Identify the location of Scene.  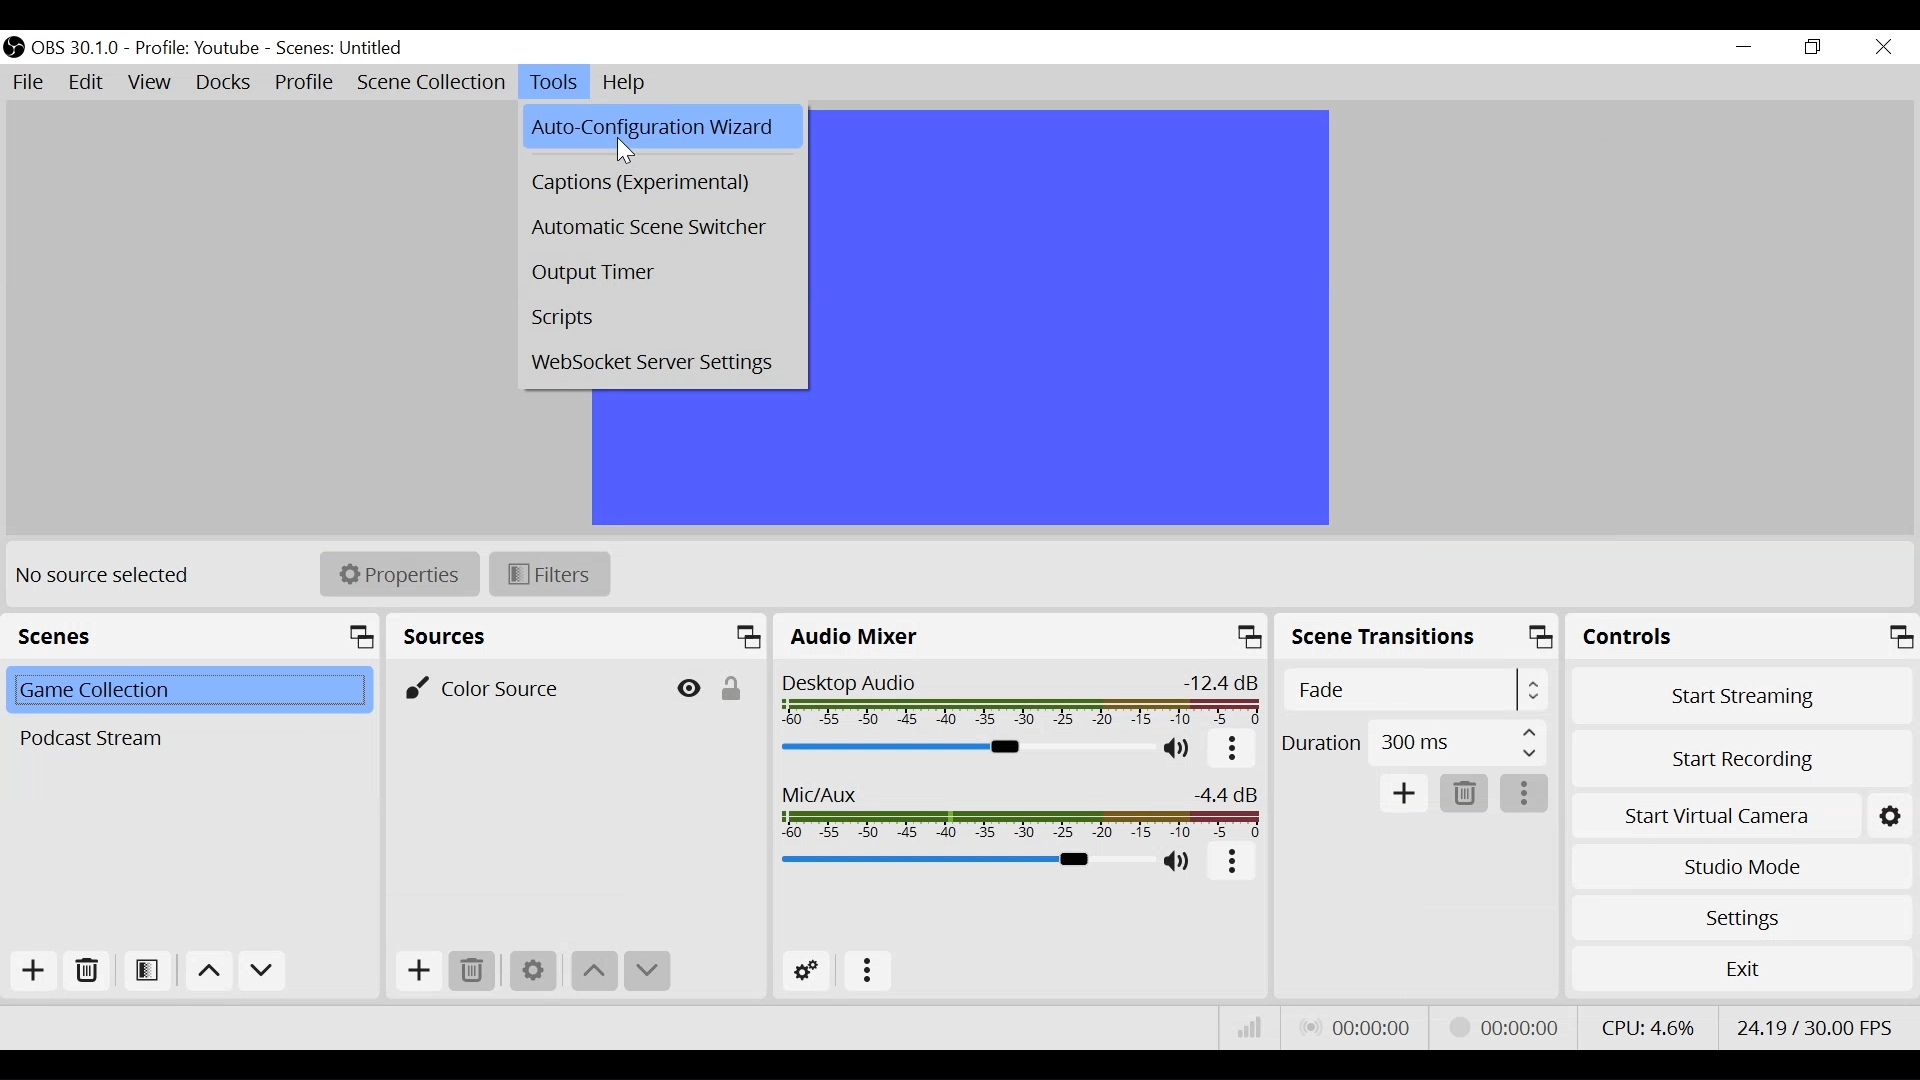
(186, 692).